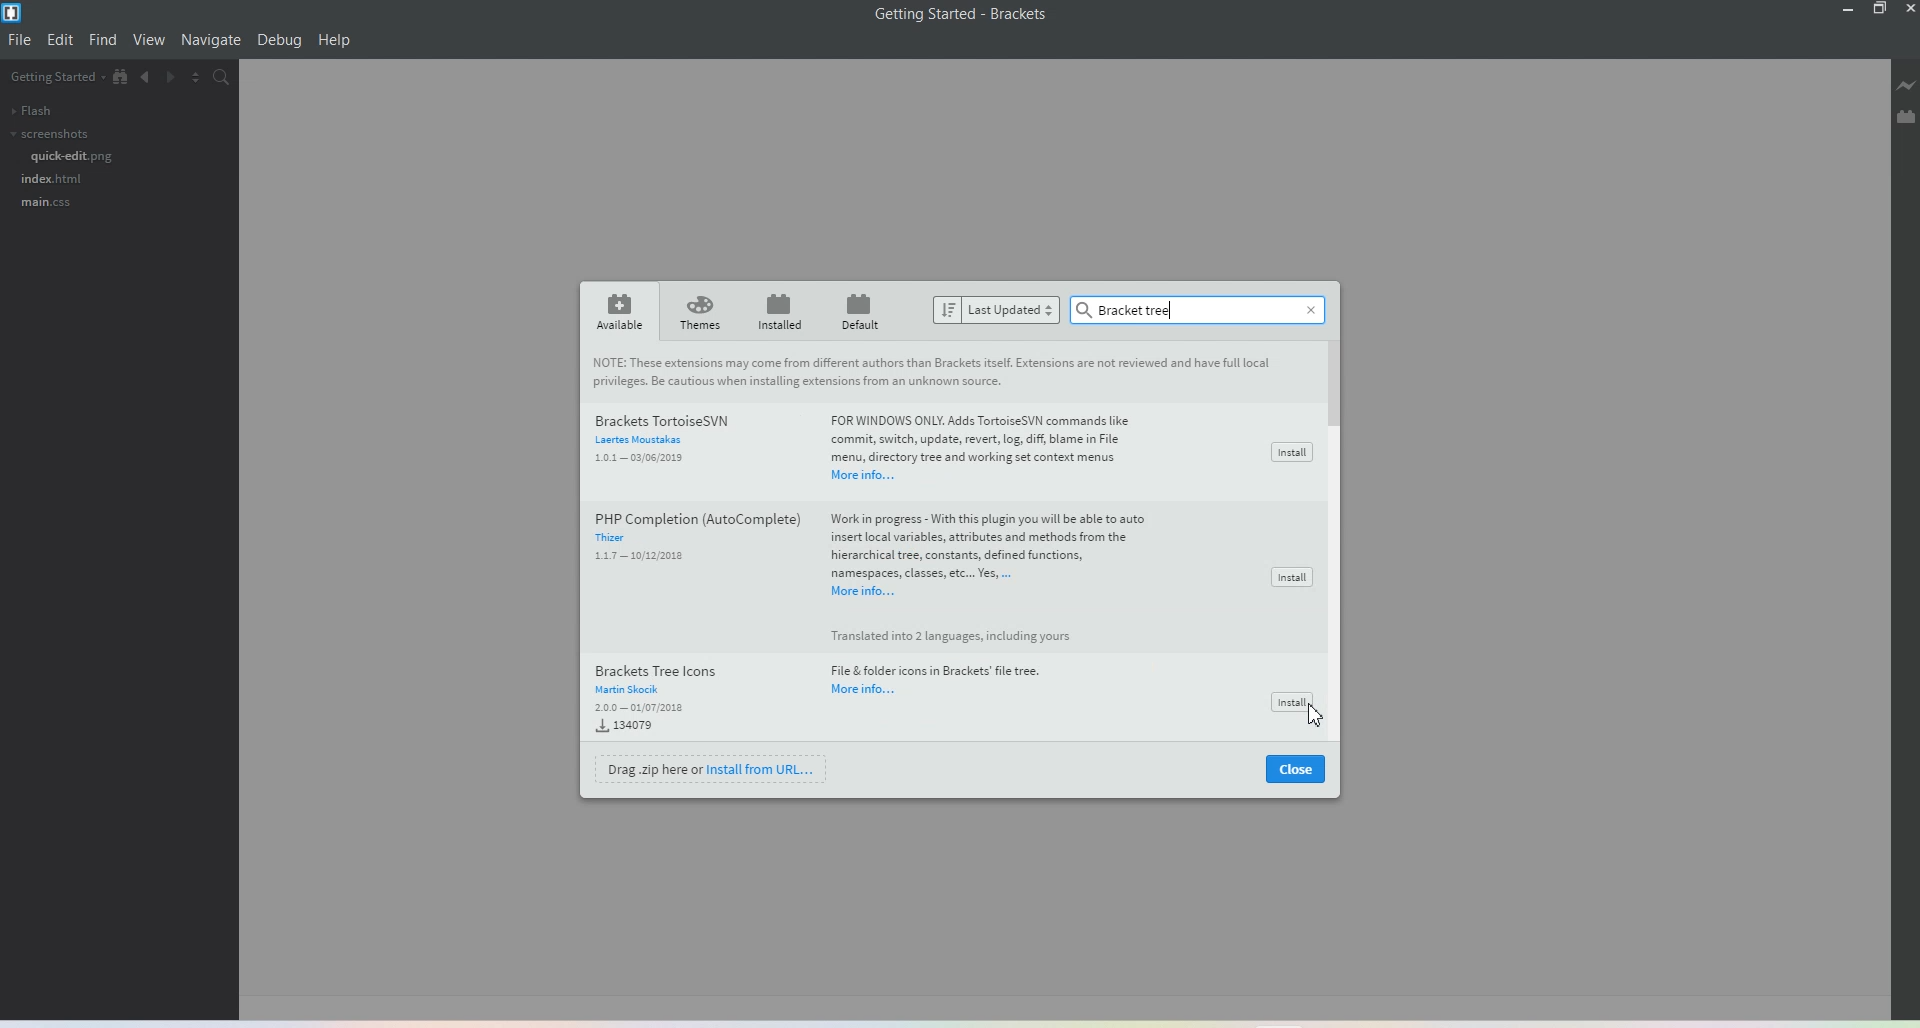 Image resolution: width=1920 pixels, height=1028 pixels. What do you see at coordinates (1285, 699) in the screenshot?
I see `Install` at bounding box center [1285, 699].